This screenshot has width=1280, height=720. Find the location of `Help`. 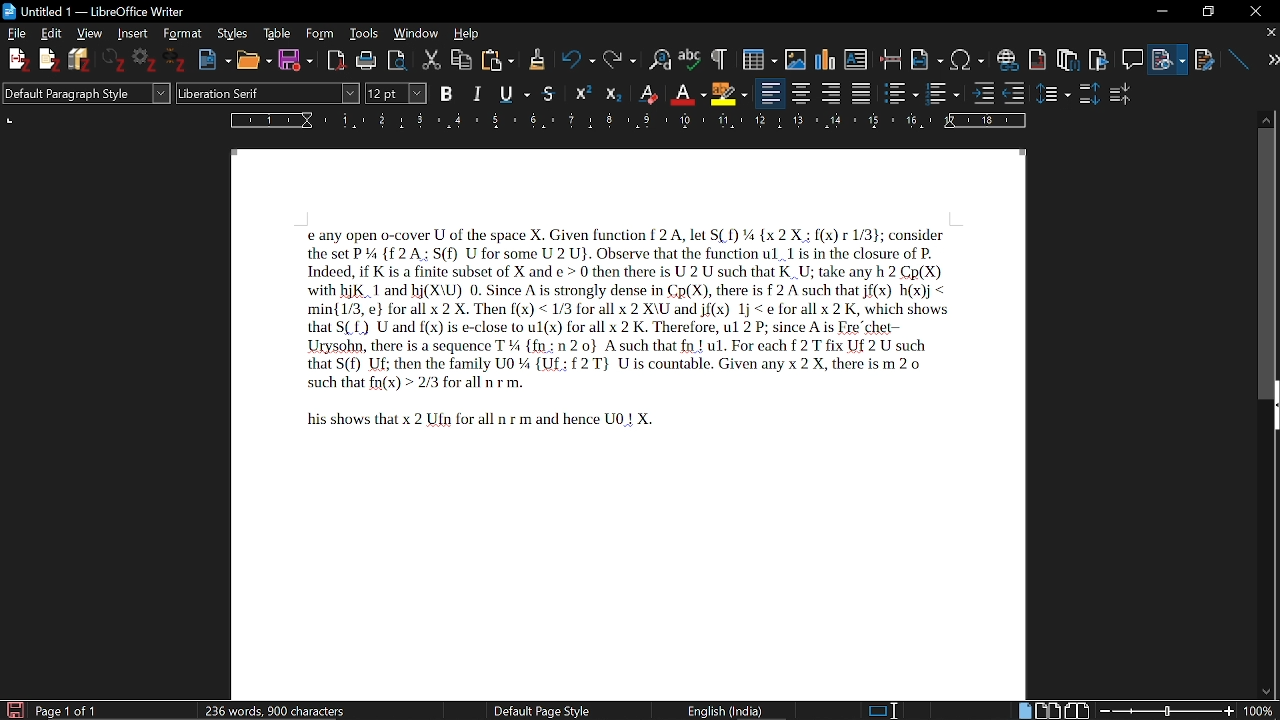

Help is located at coordinates (467, 32).